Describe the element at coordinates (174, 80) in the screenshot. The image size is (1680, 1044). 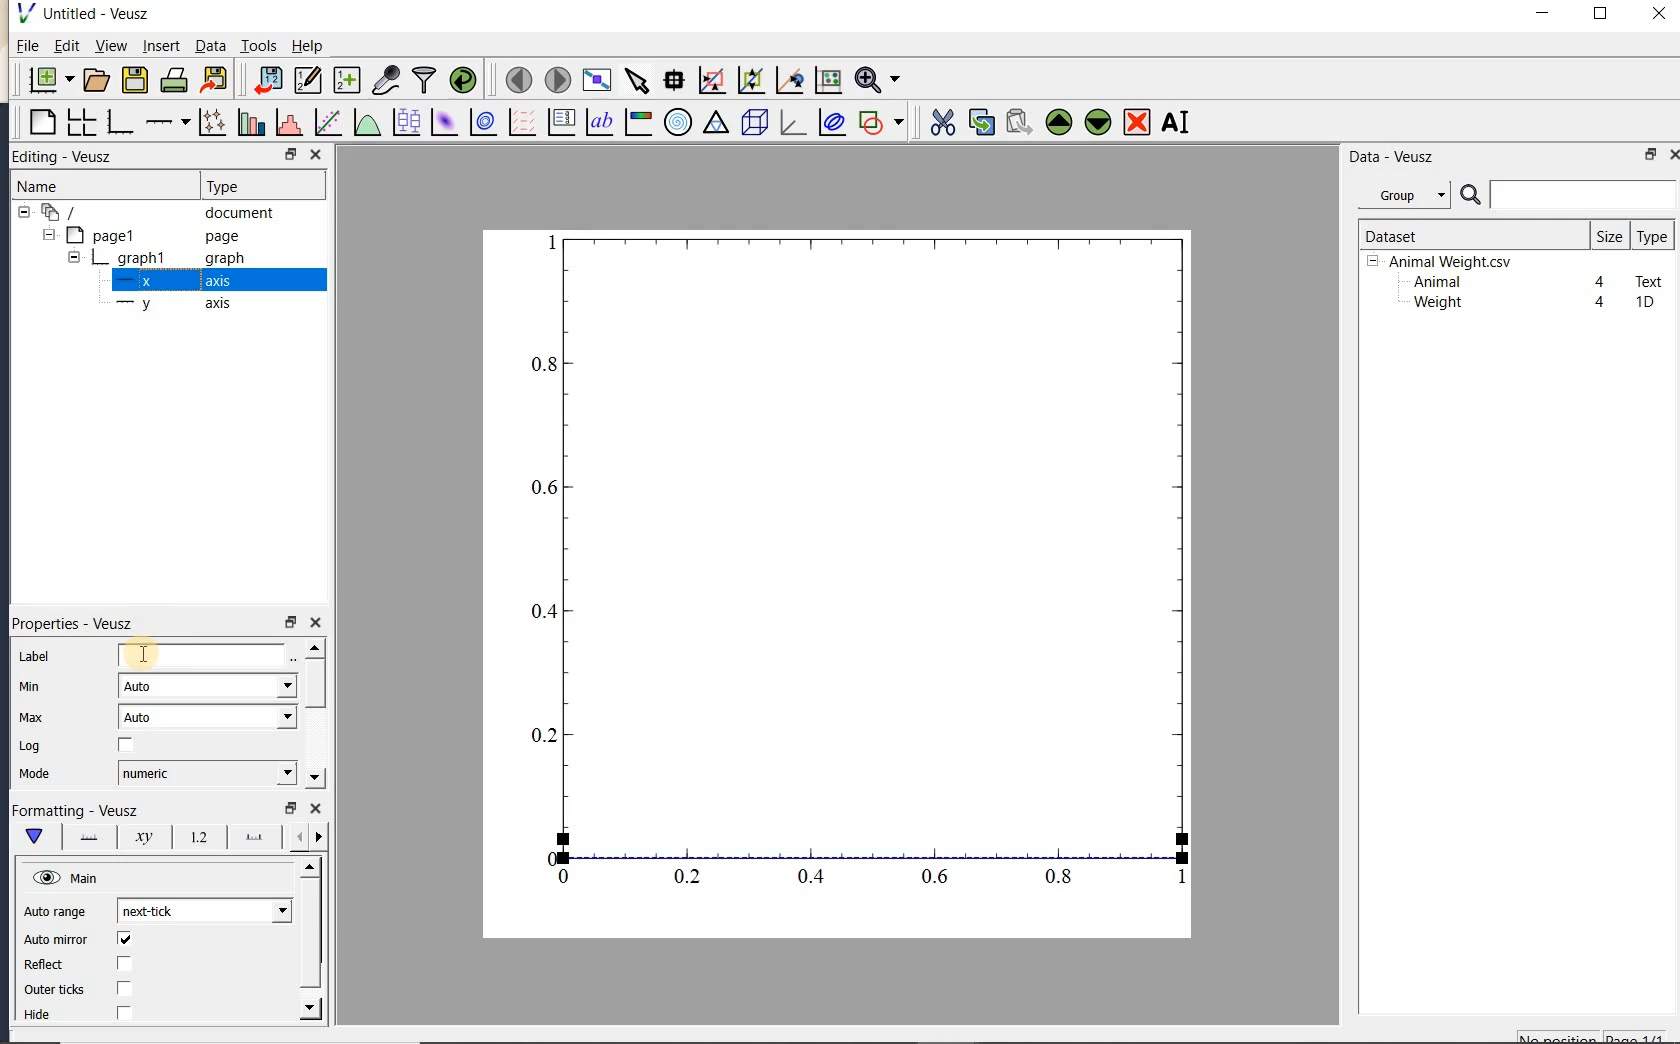
I see `print the document` at that location.